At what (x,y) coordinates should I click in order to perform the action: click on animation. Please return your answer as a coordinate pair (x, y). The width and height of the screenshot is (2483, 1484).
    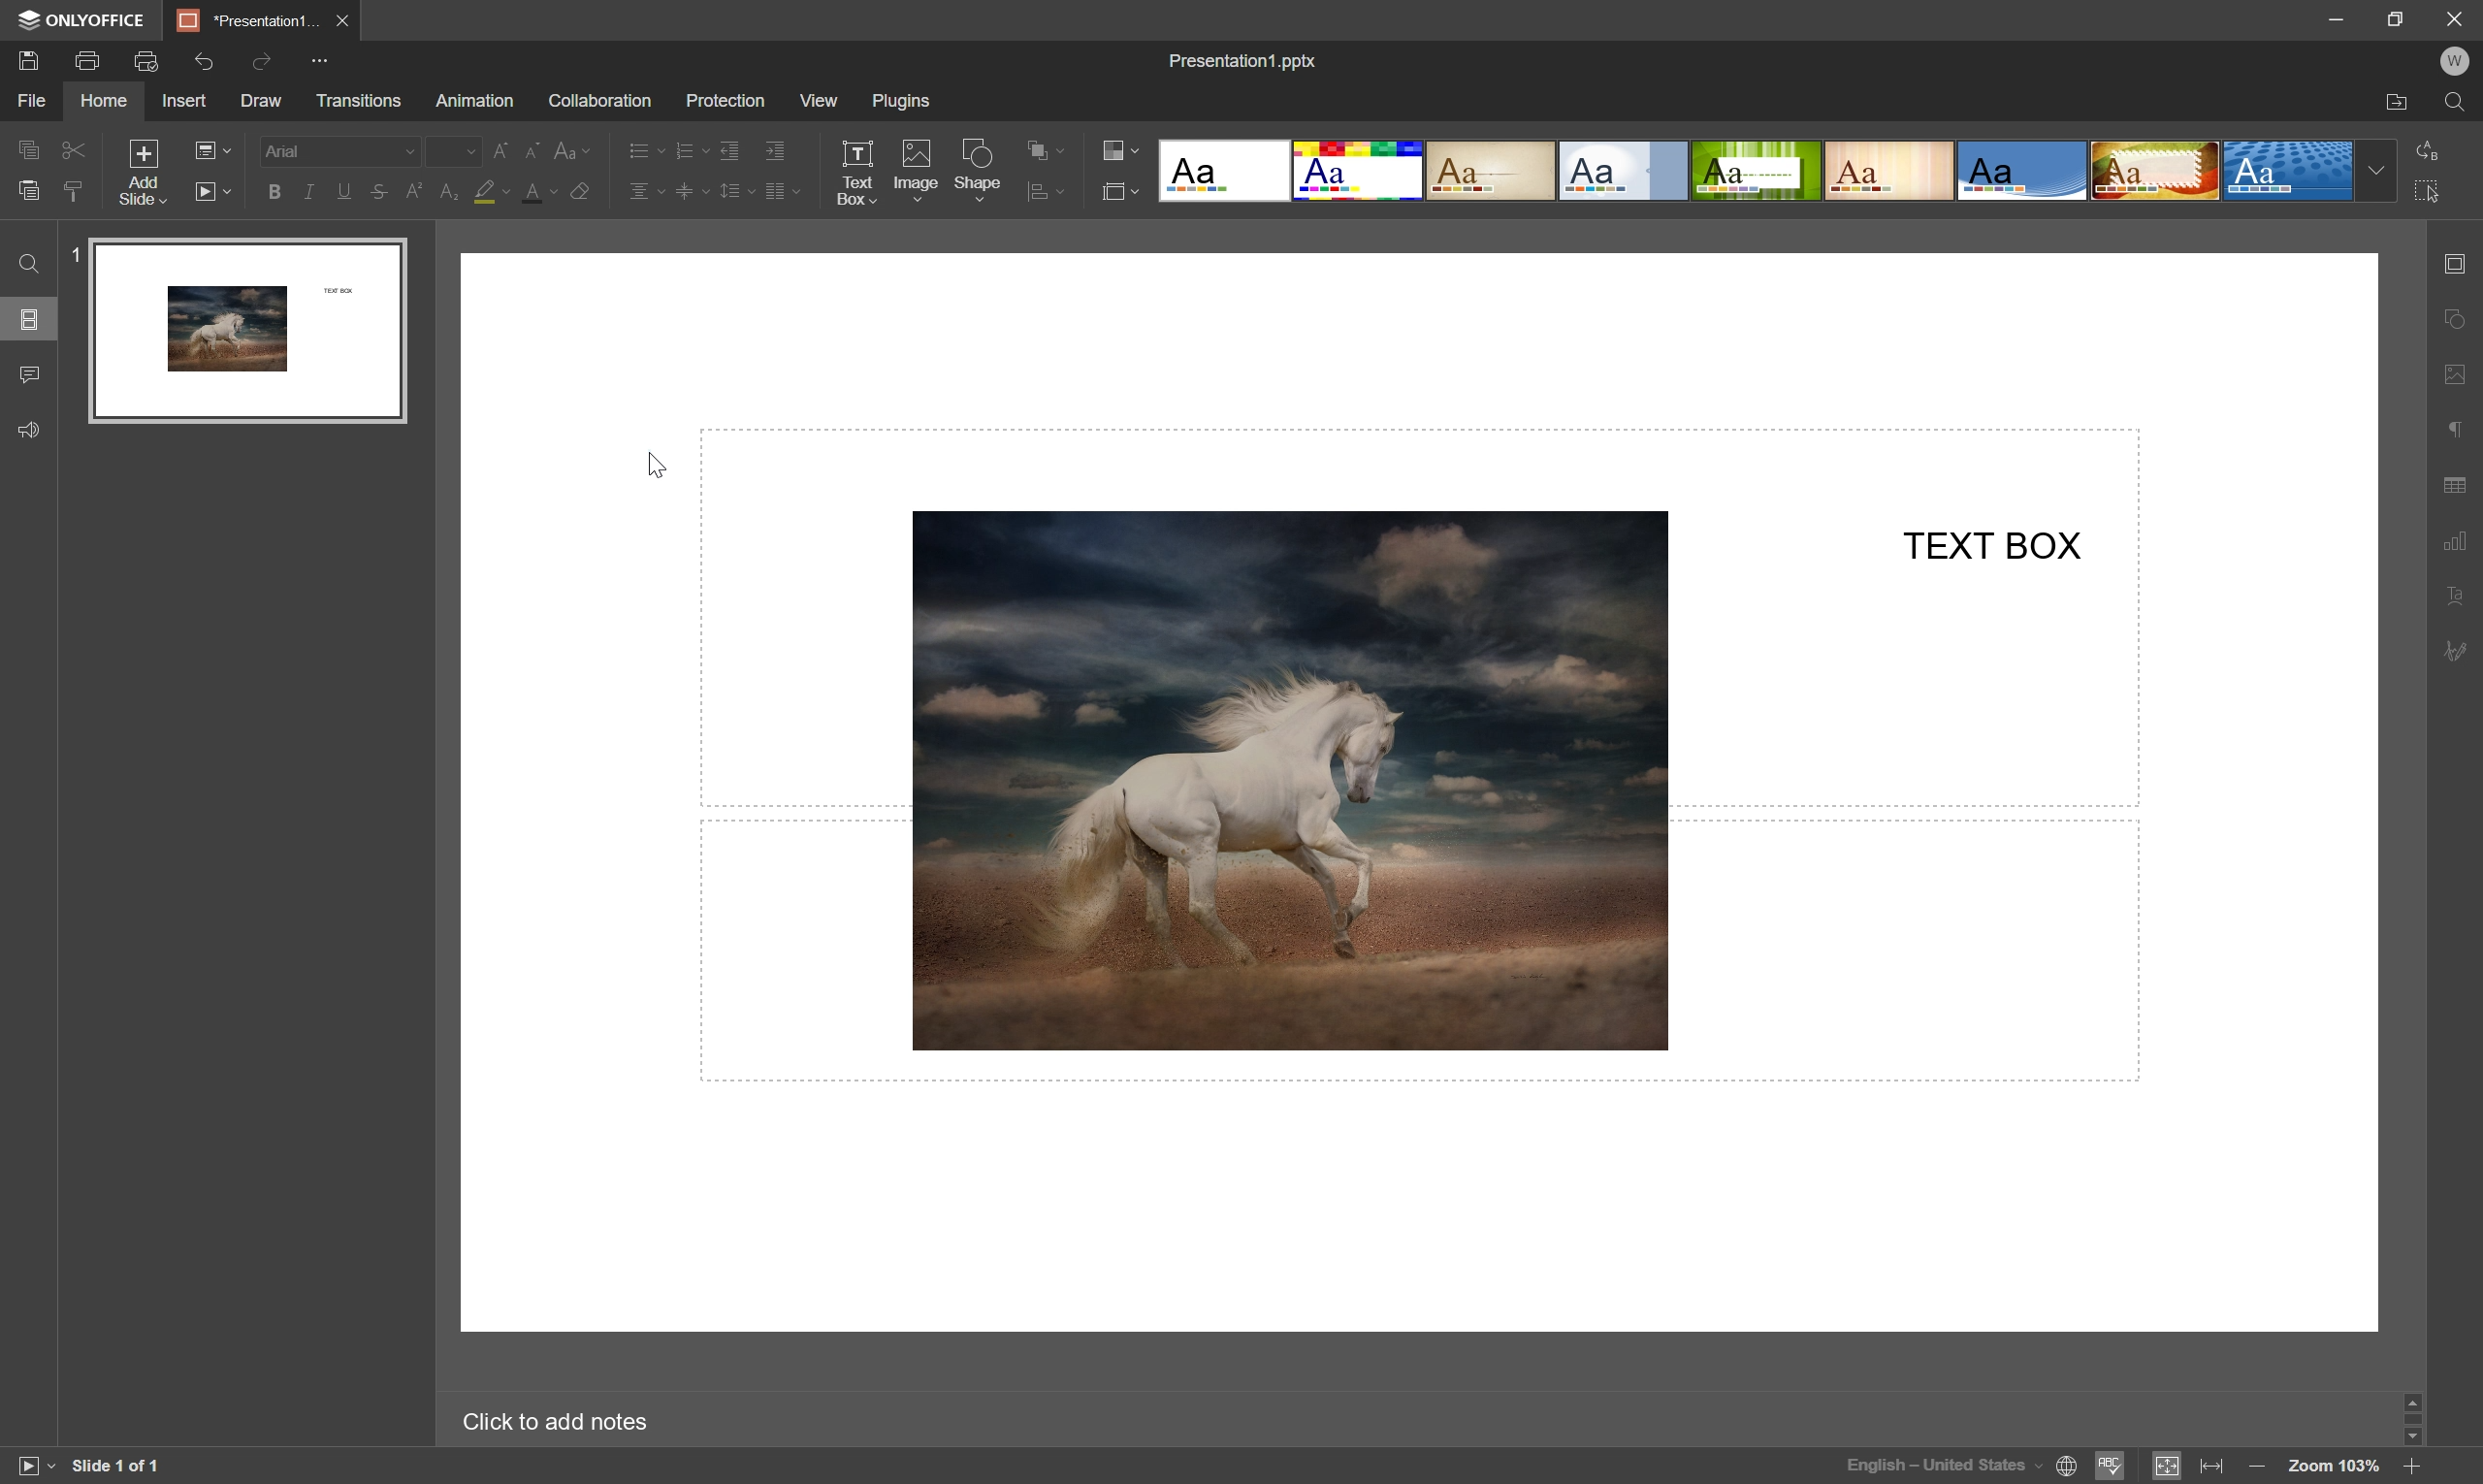
    Looking at the image, I should click on (475, 100).